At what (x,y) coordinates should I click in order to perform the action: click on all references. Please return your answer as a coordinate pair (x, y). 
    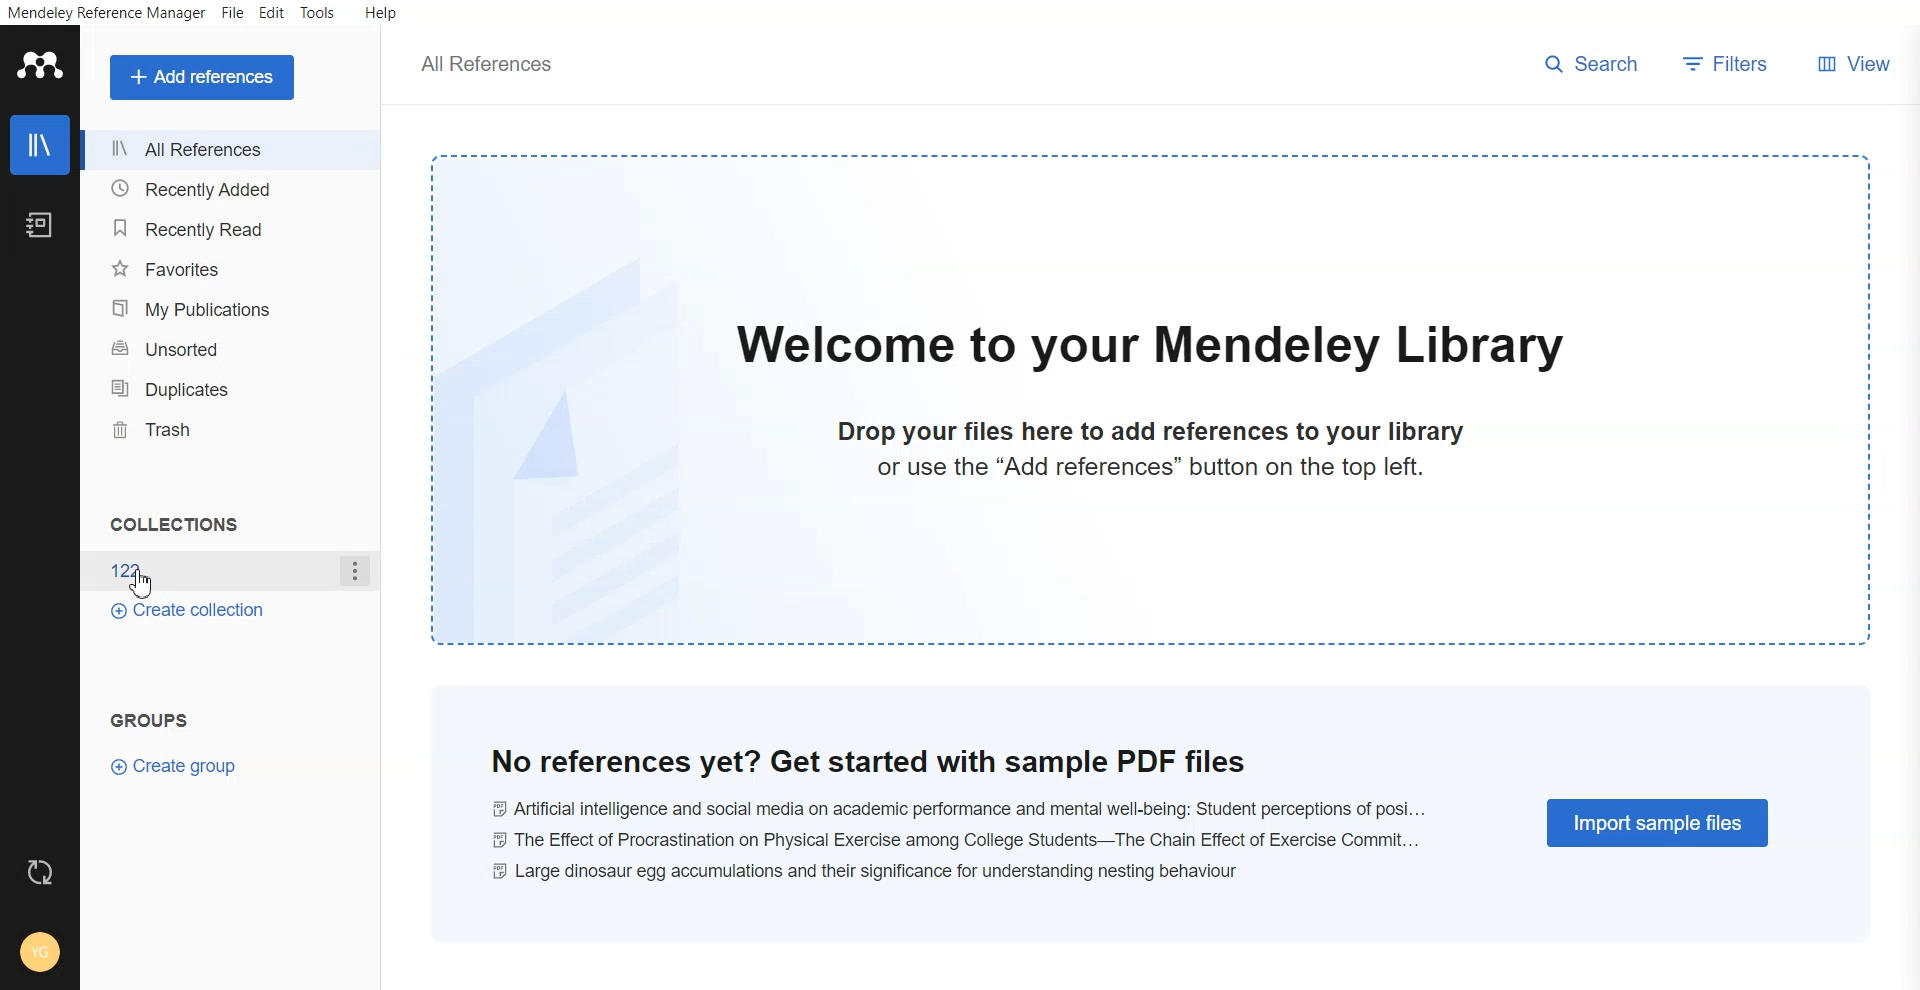
    Looking at the image, I should click on (480, 65).